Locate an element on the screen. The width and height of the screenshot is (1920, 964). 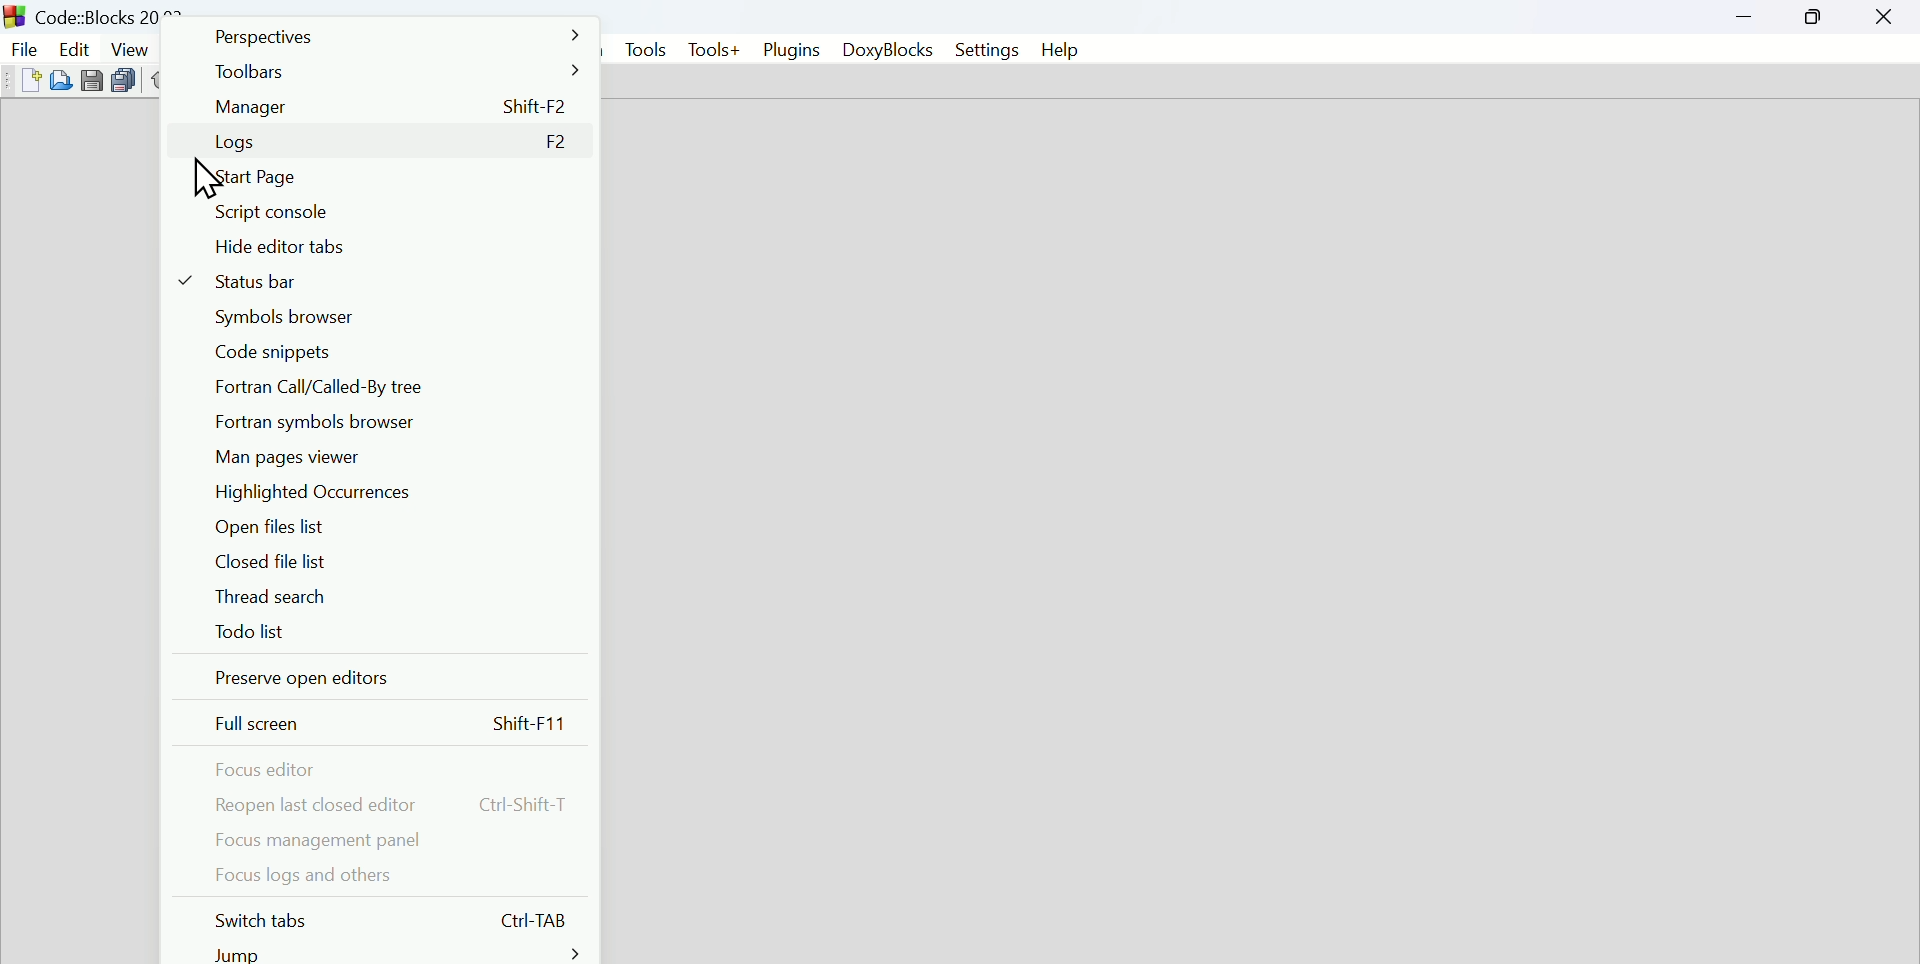
Save file is located at coordinates (91, 79).